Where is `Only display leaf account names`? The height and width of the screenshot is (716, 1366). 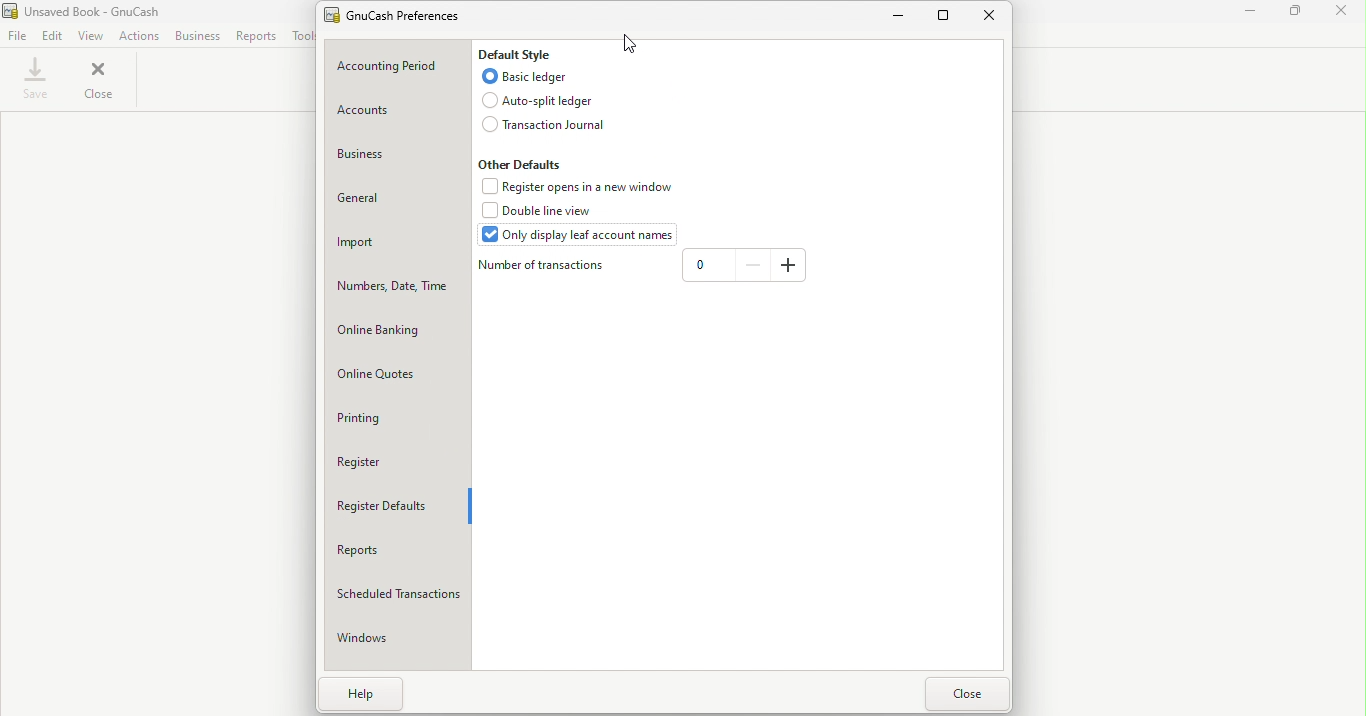
Only display leaf account names is located at coordinates (584, 238).